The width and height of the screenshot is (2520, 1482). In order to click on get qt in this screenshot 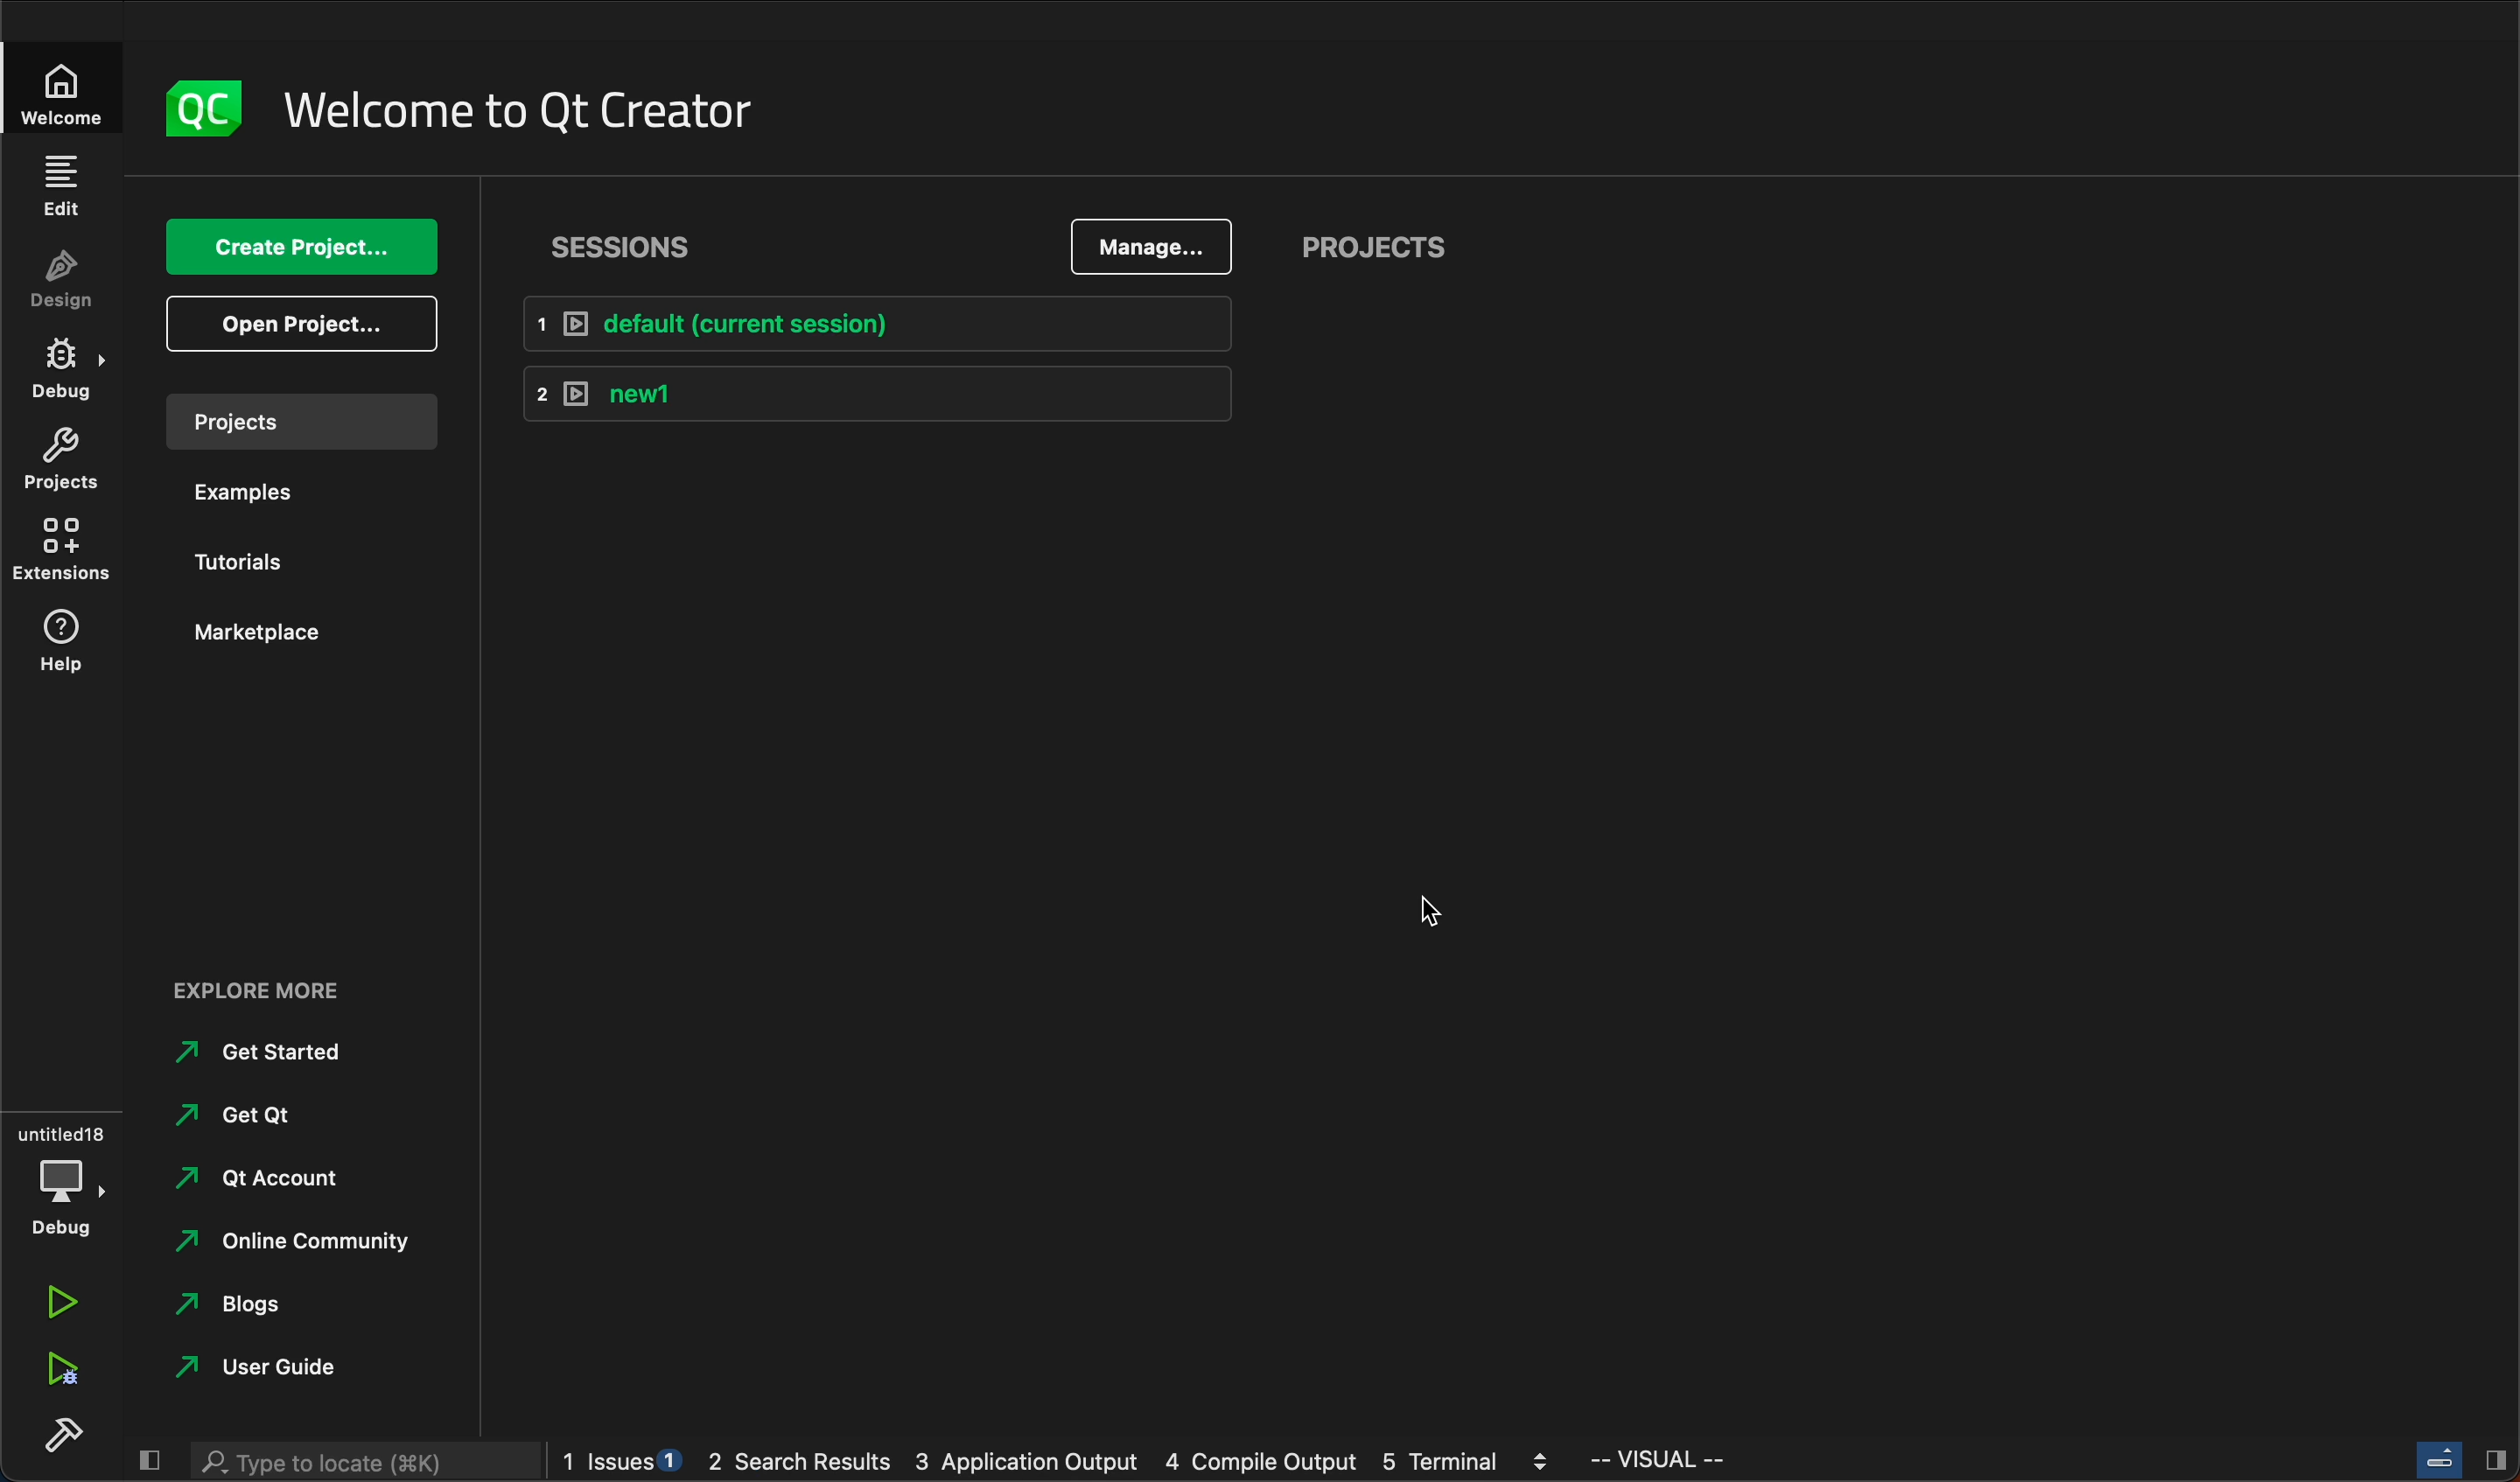, I will do `click(289, 1115)`.